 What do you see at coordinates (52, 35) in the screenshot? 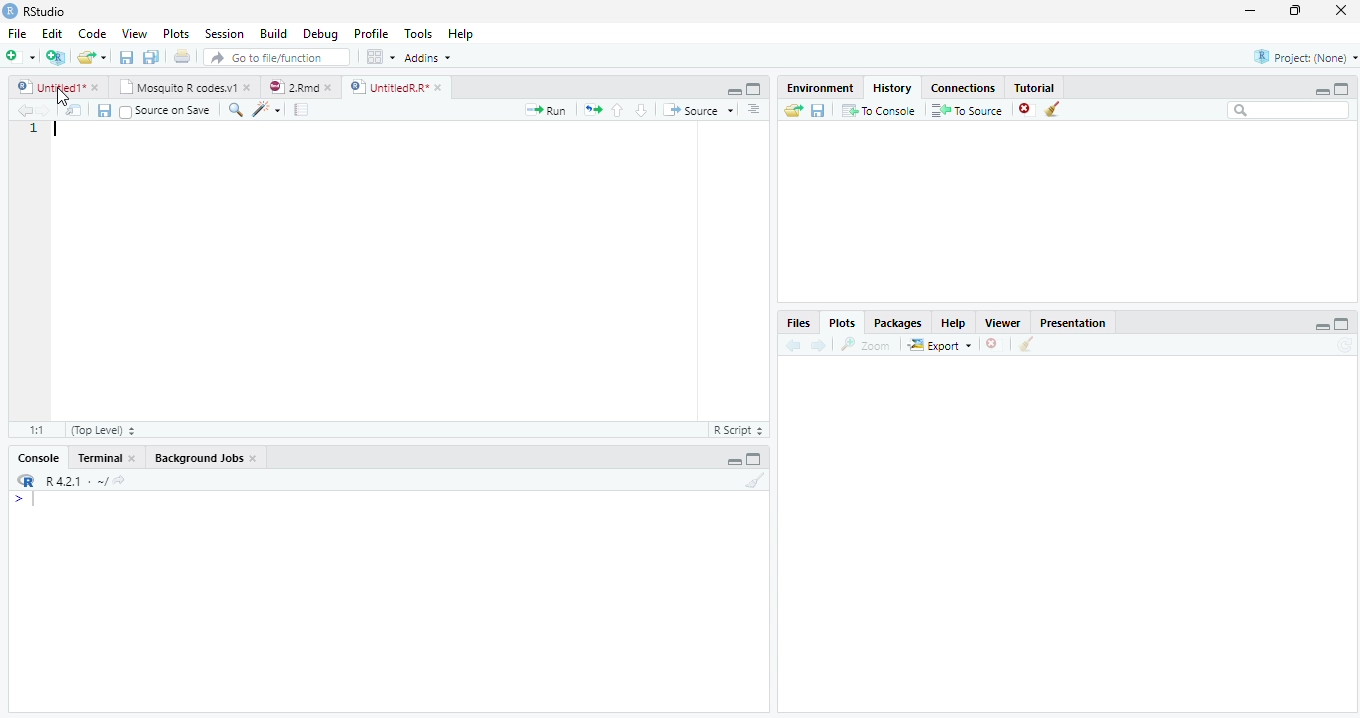
I see `Edit` at bounding box center [52, 35].